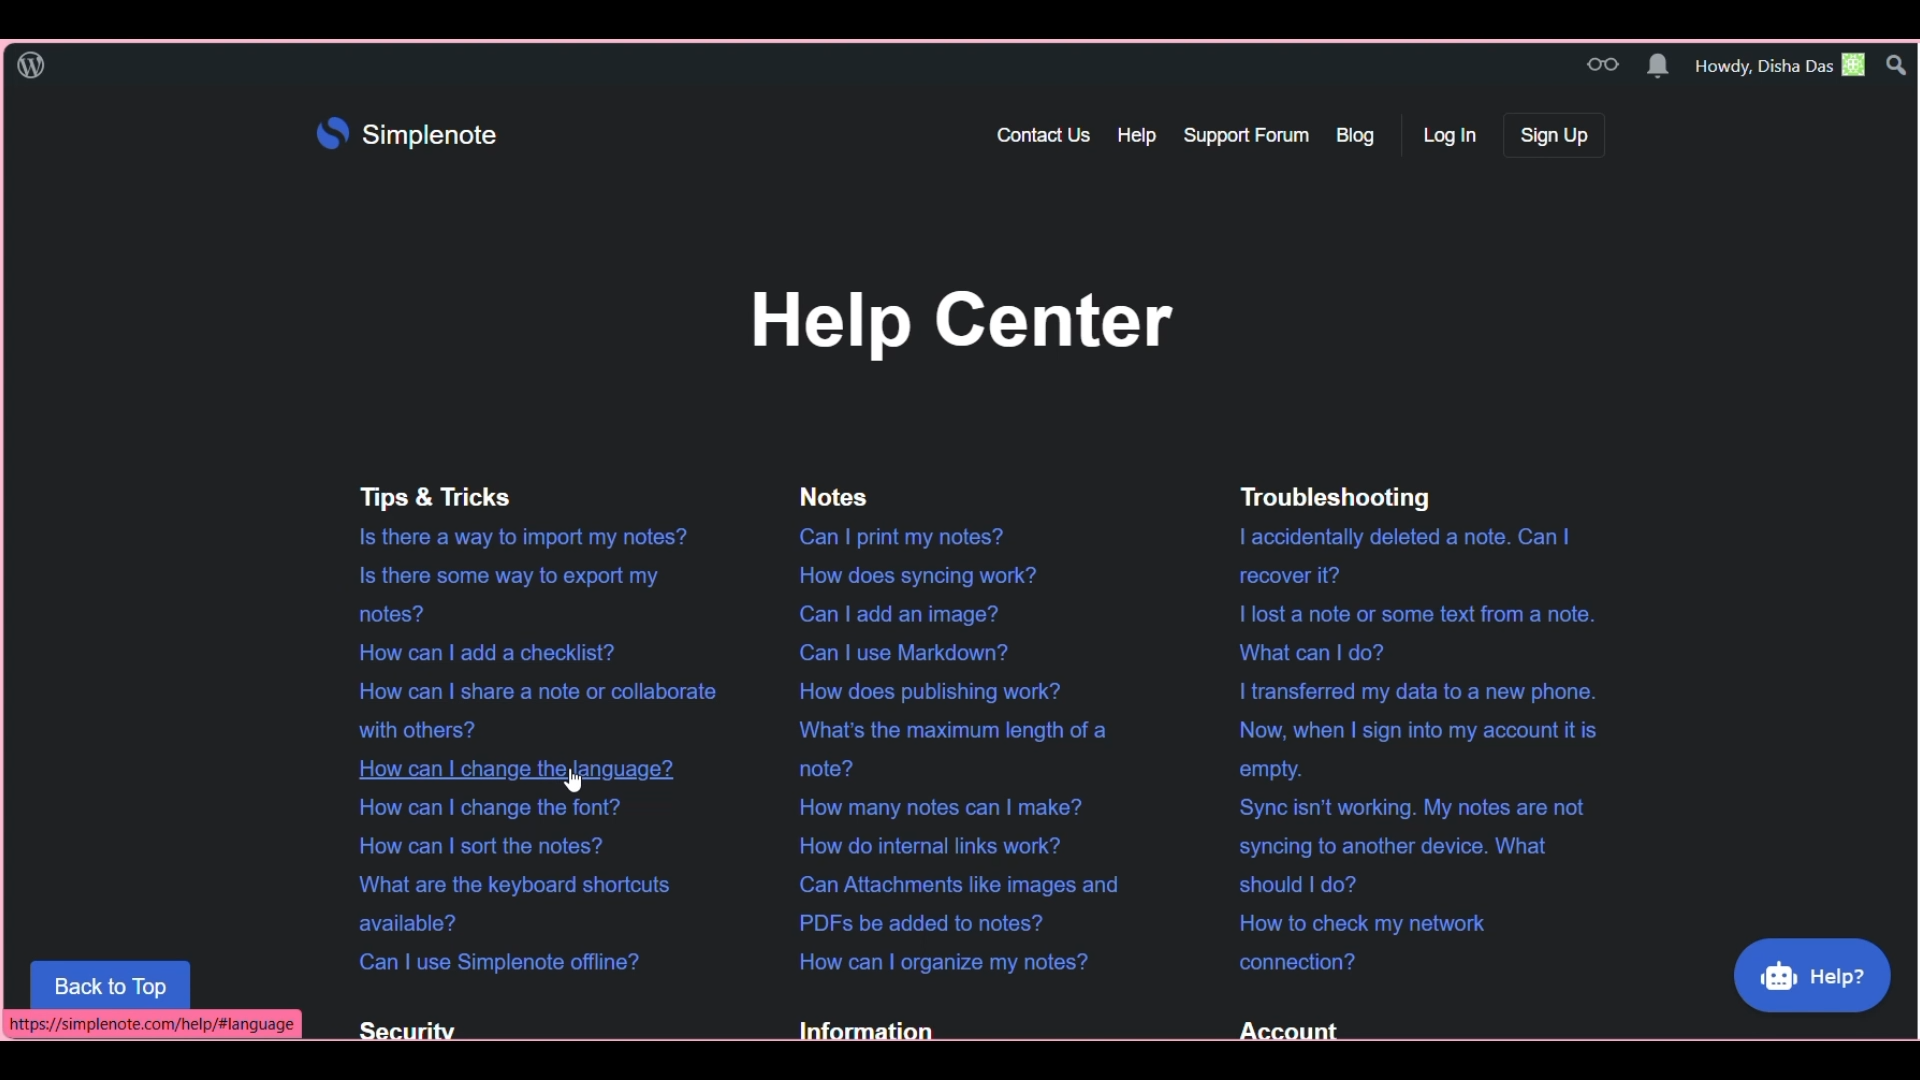  What do you see at coordinates (524, 709) in the screenshot?
I see `How can | share a note or collaborate with others?` at bounding box center [524, 709].